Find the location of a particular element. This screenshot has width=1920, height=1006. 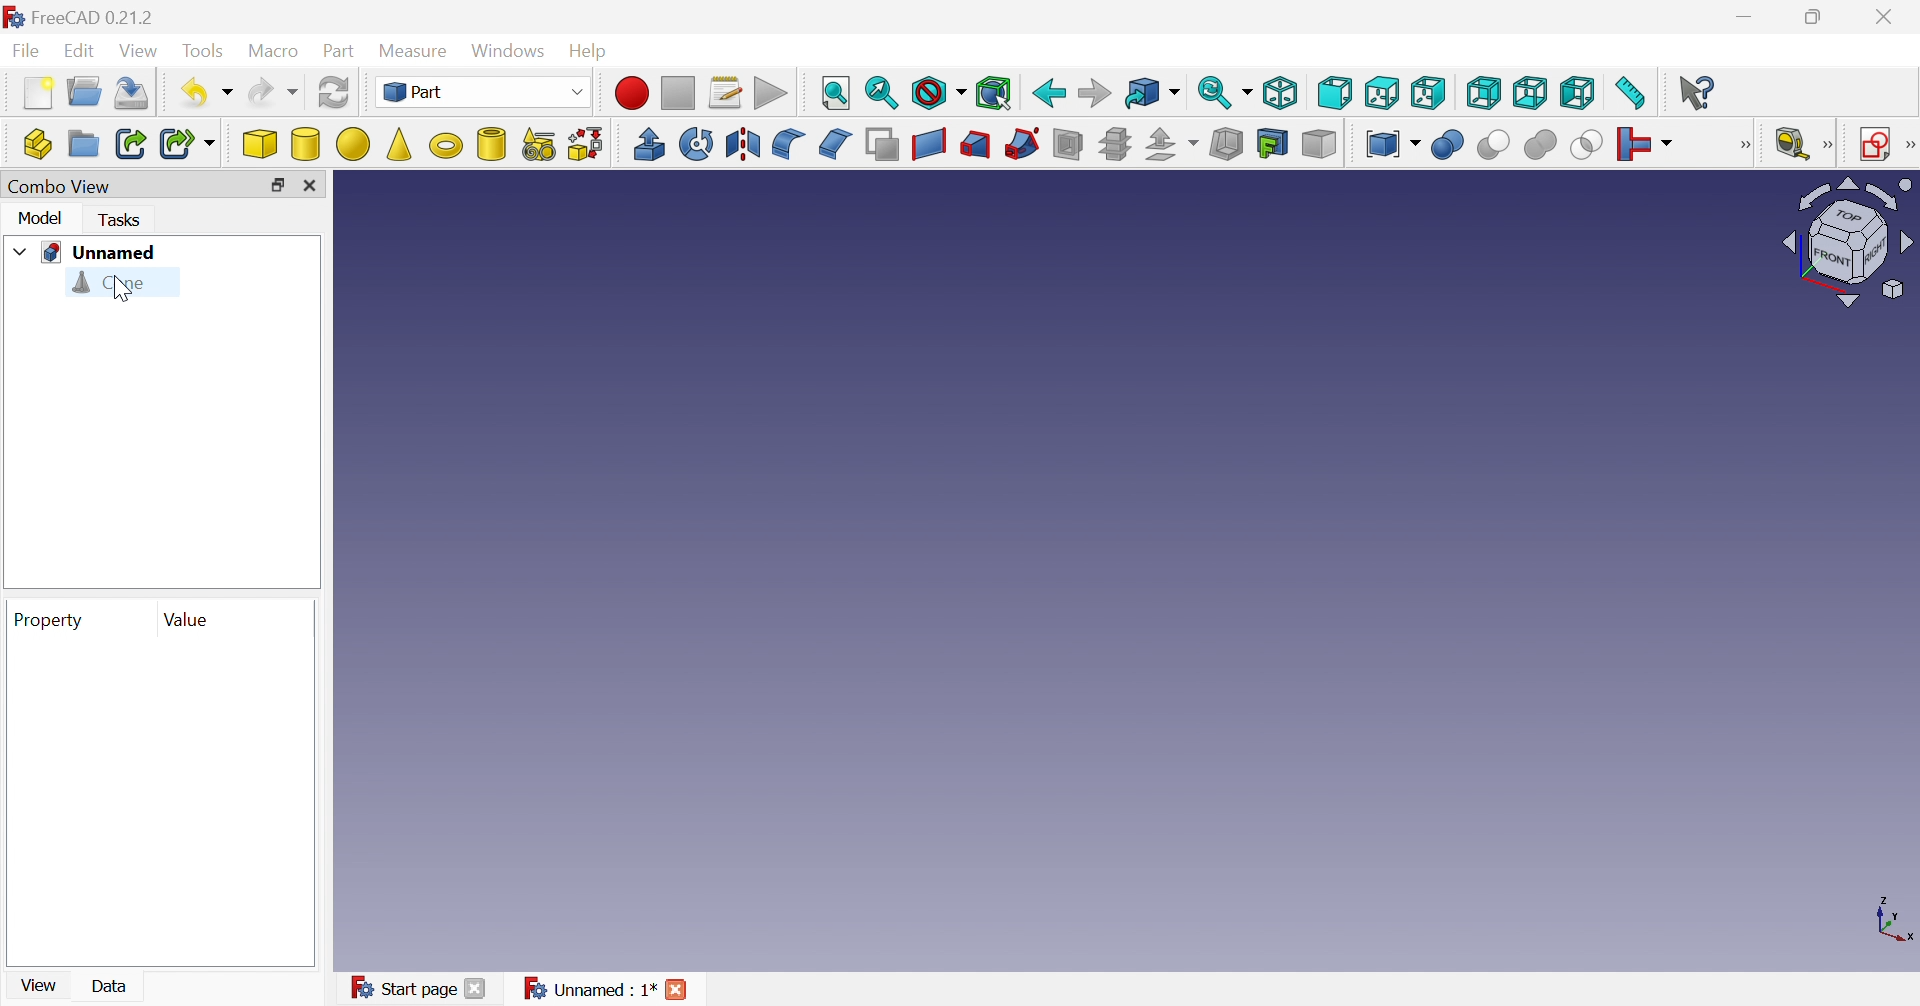

Close is located at coordinates (1891, 17).